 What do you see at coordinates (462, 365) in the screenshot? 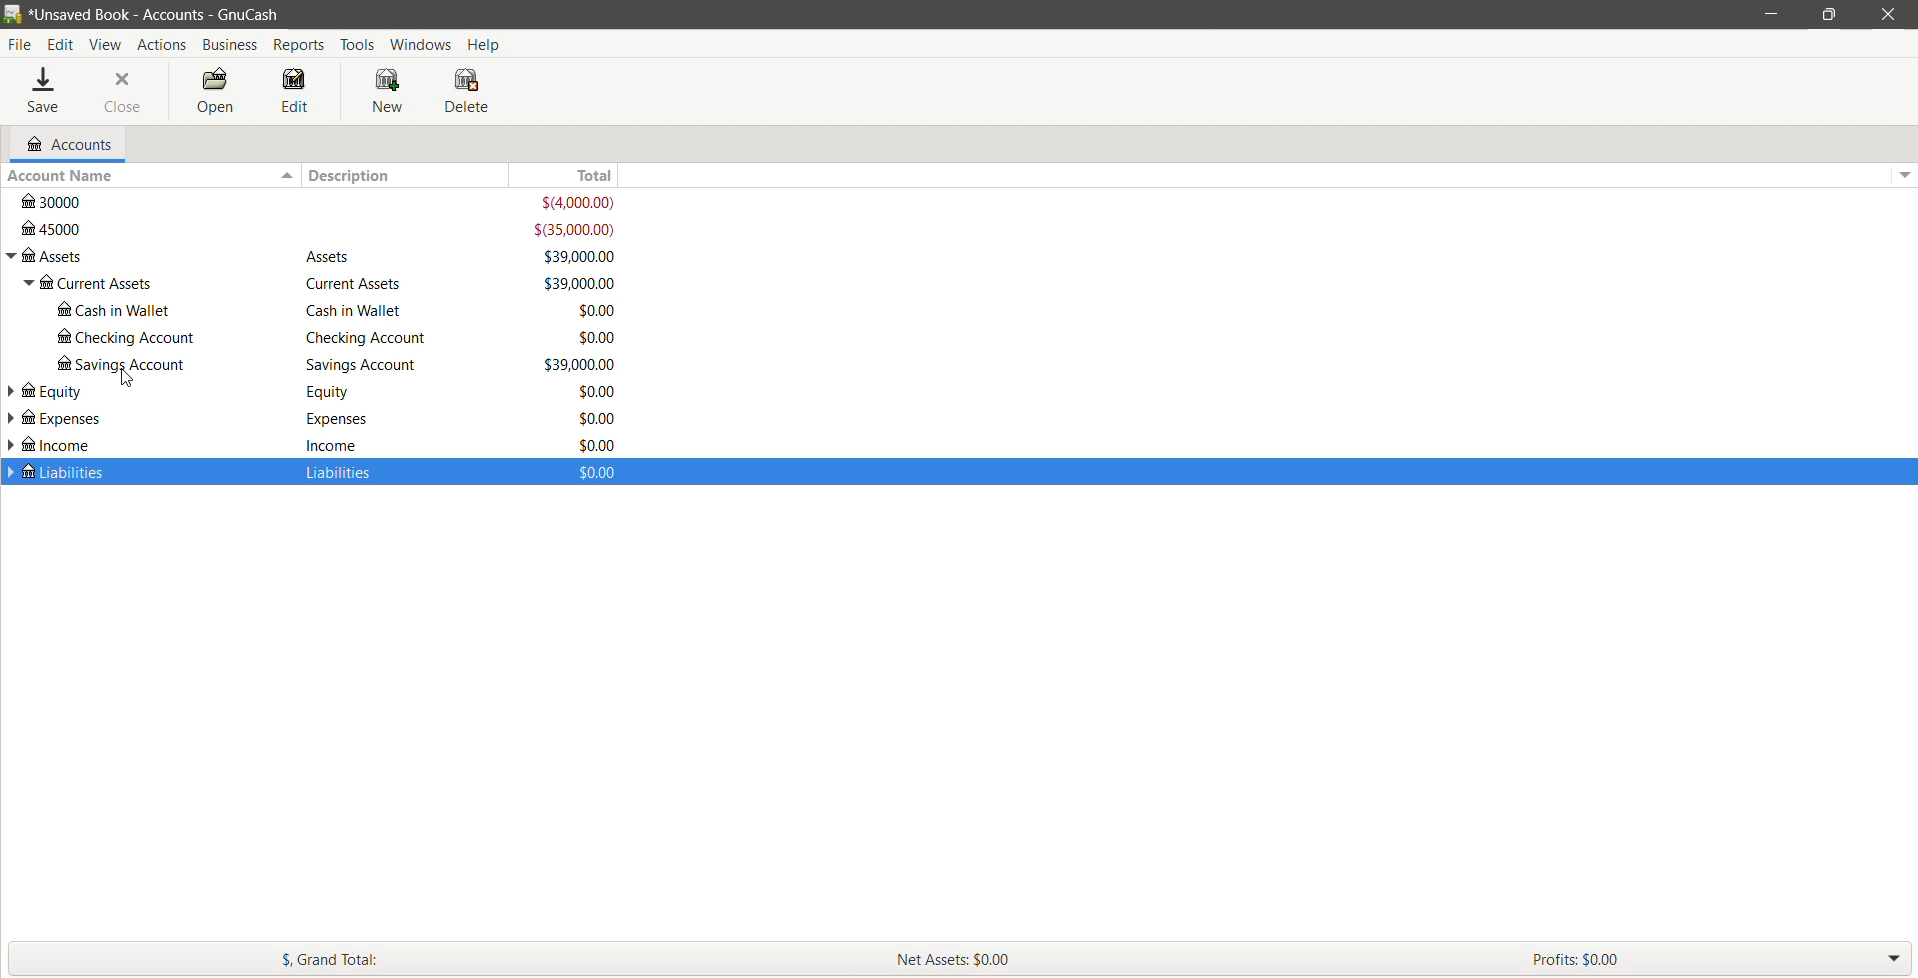
I see `Savings Account - Amount available in the savings account` at bounding box center [462, 365].